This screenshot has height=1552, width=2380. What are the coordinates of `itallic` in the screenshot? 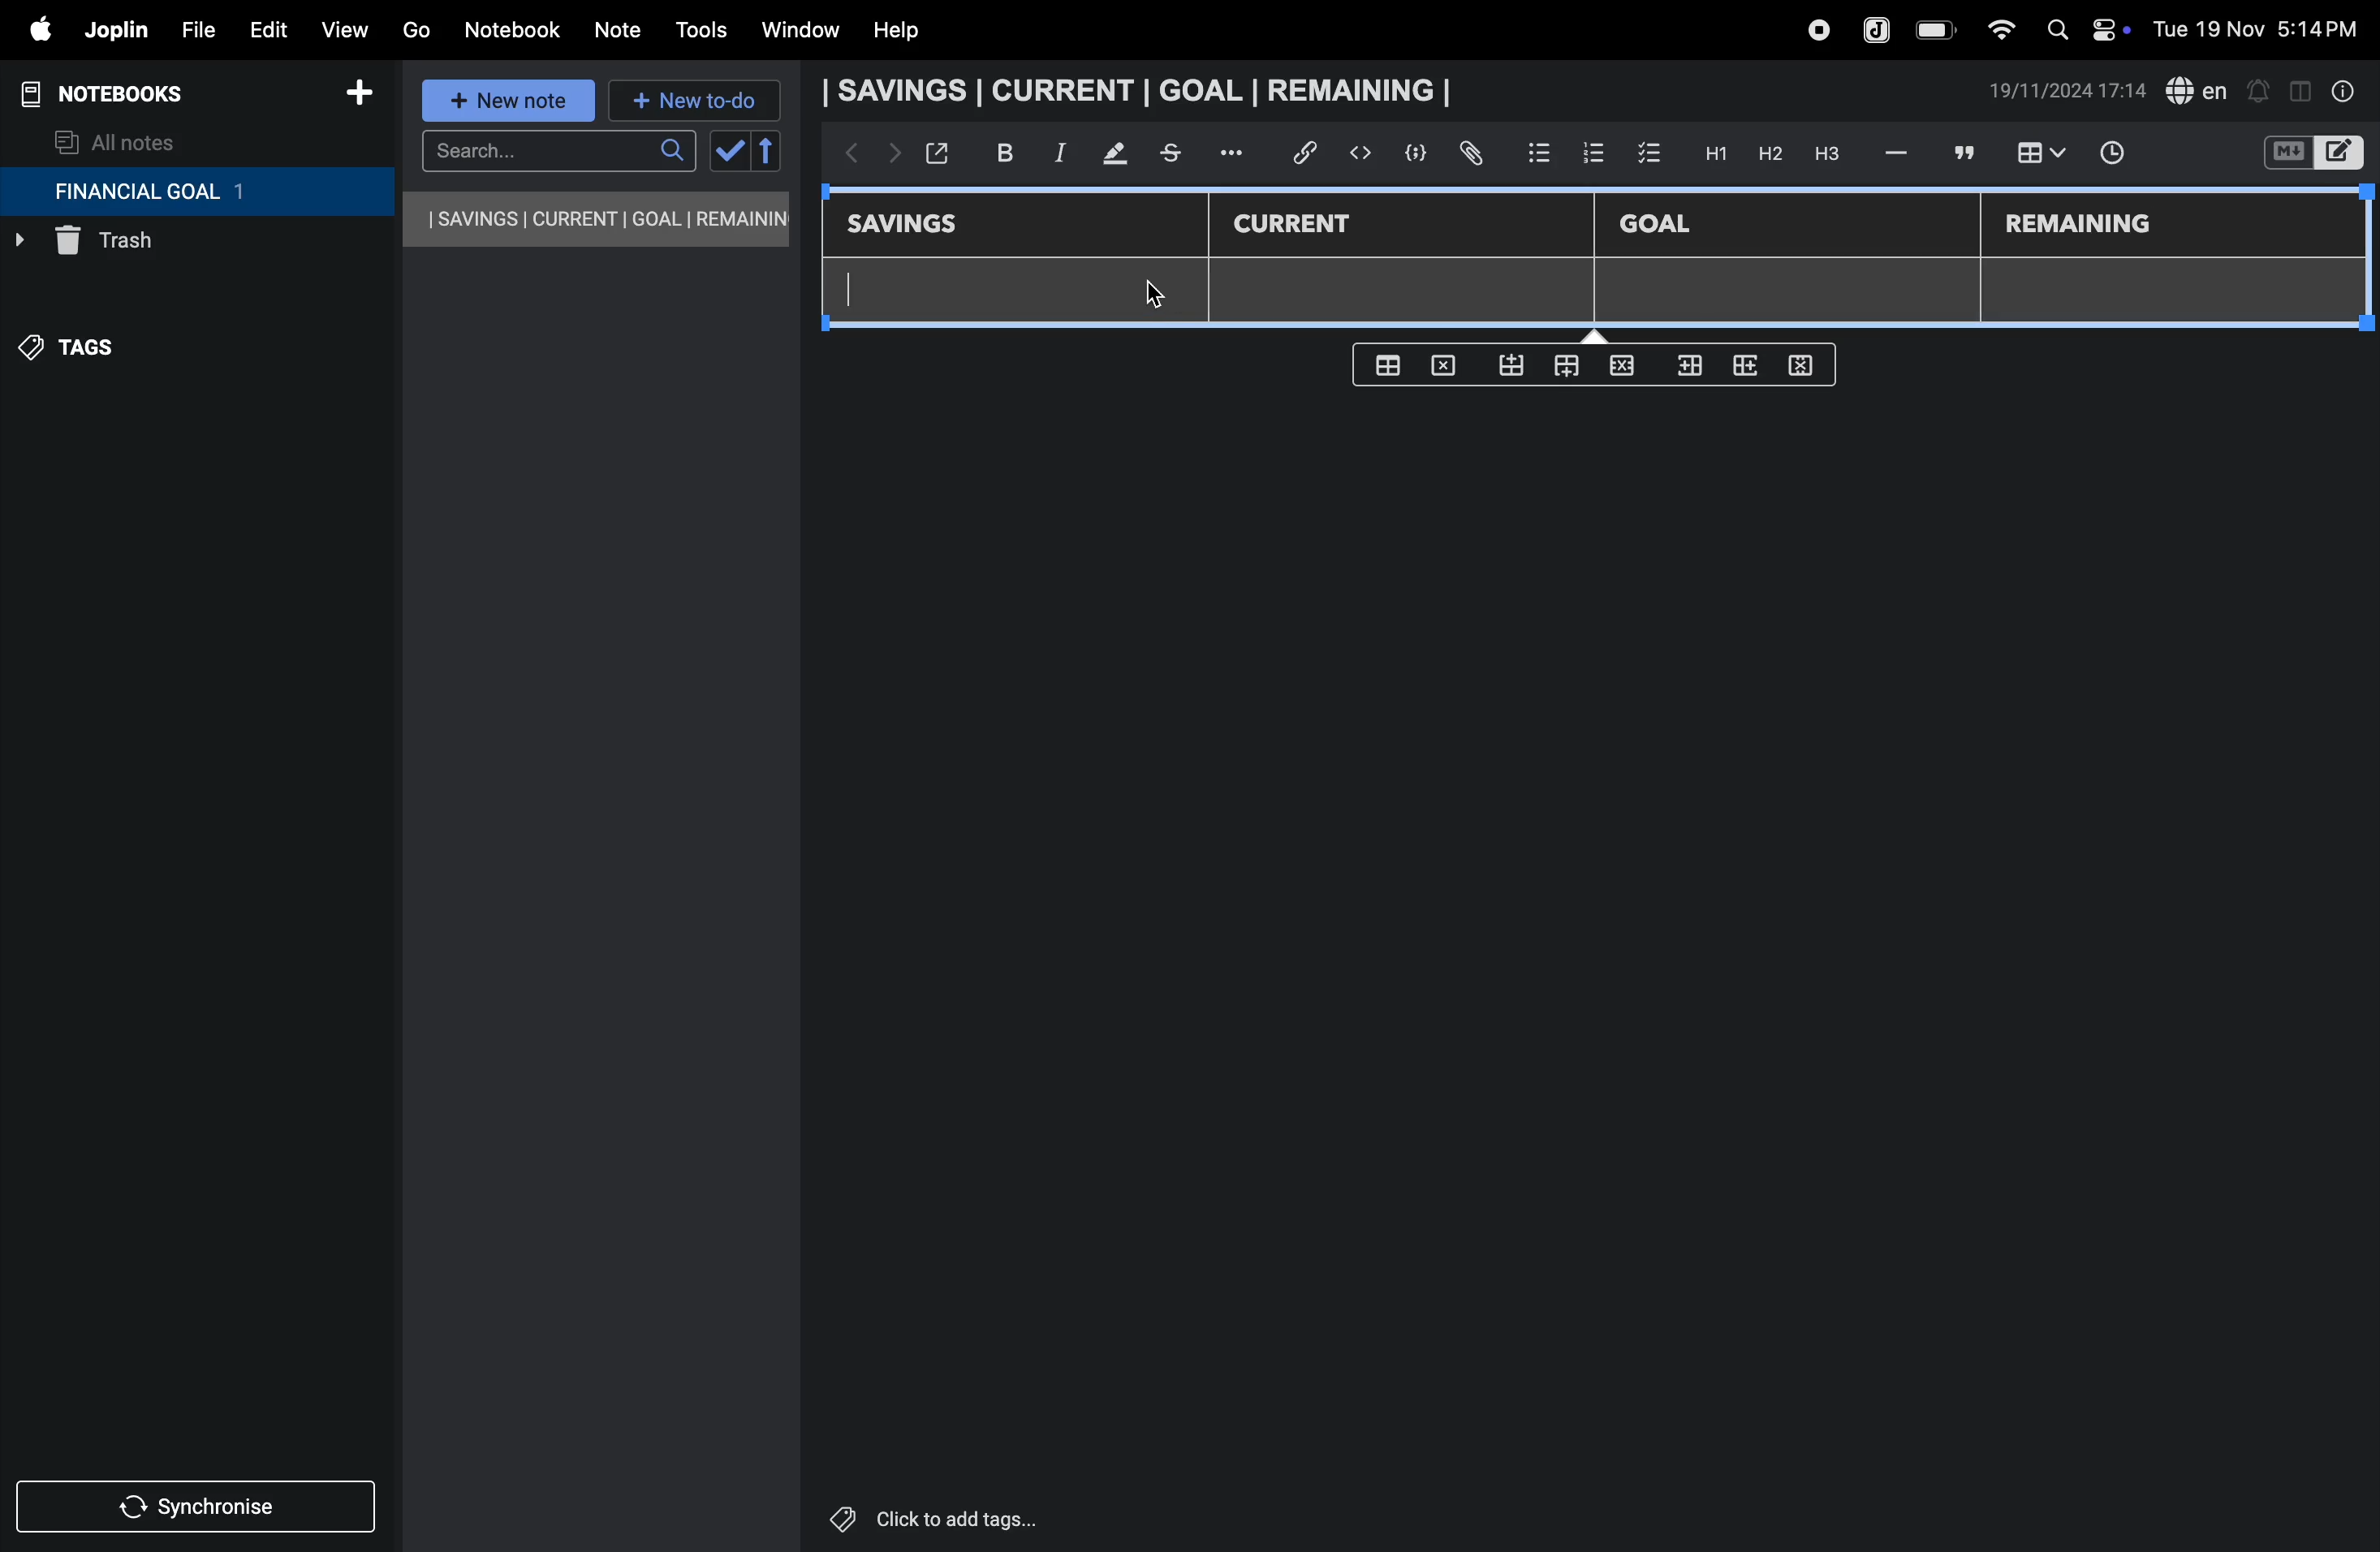 It's located at (1057, 153).